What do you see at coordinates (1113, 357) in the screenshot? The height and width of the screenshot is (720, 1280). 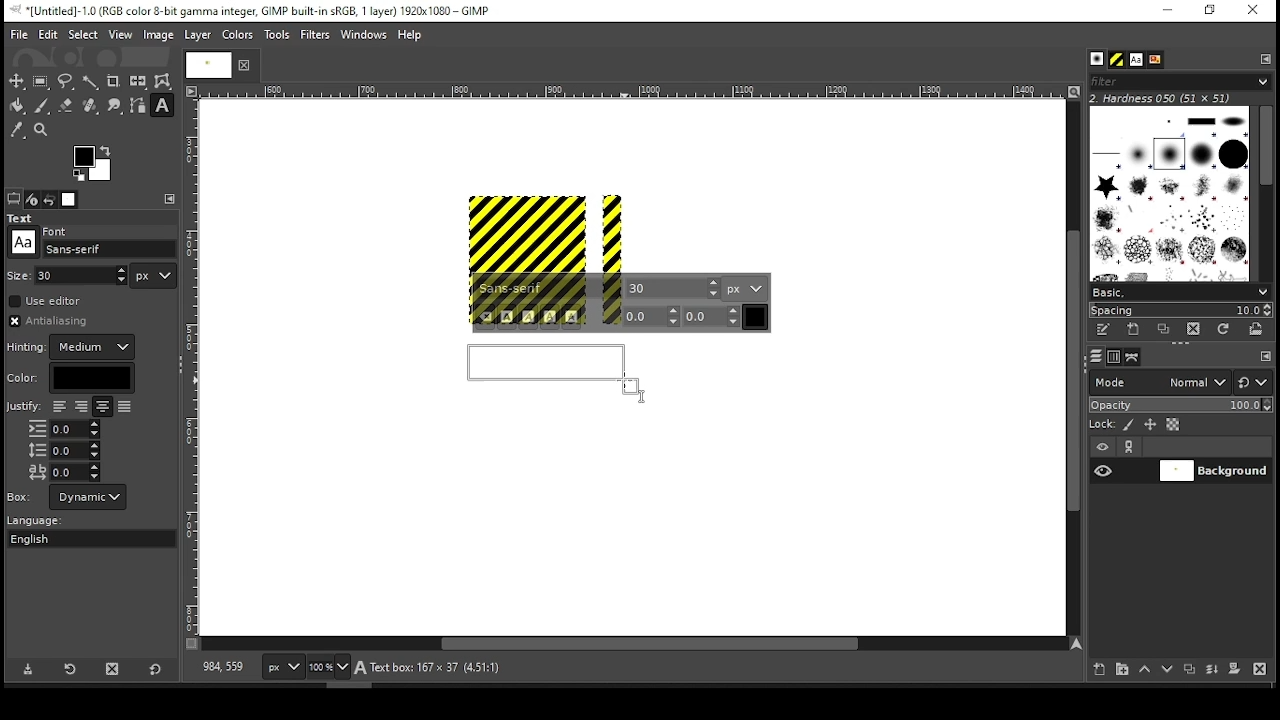 I see `channels` at bounding box center [1113, 357].